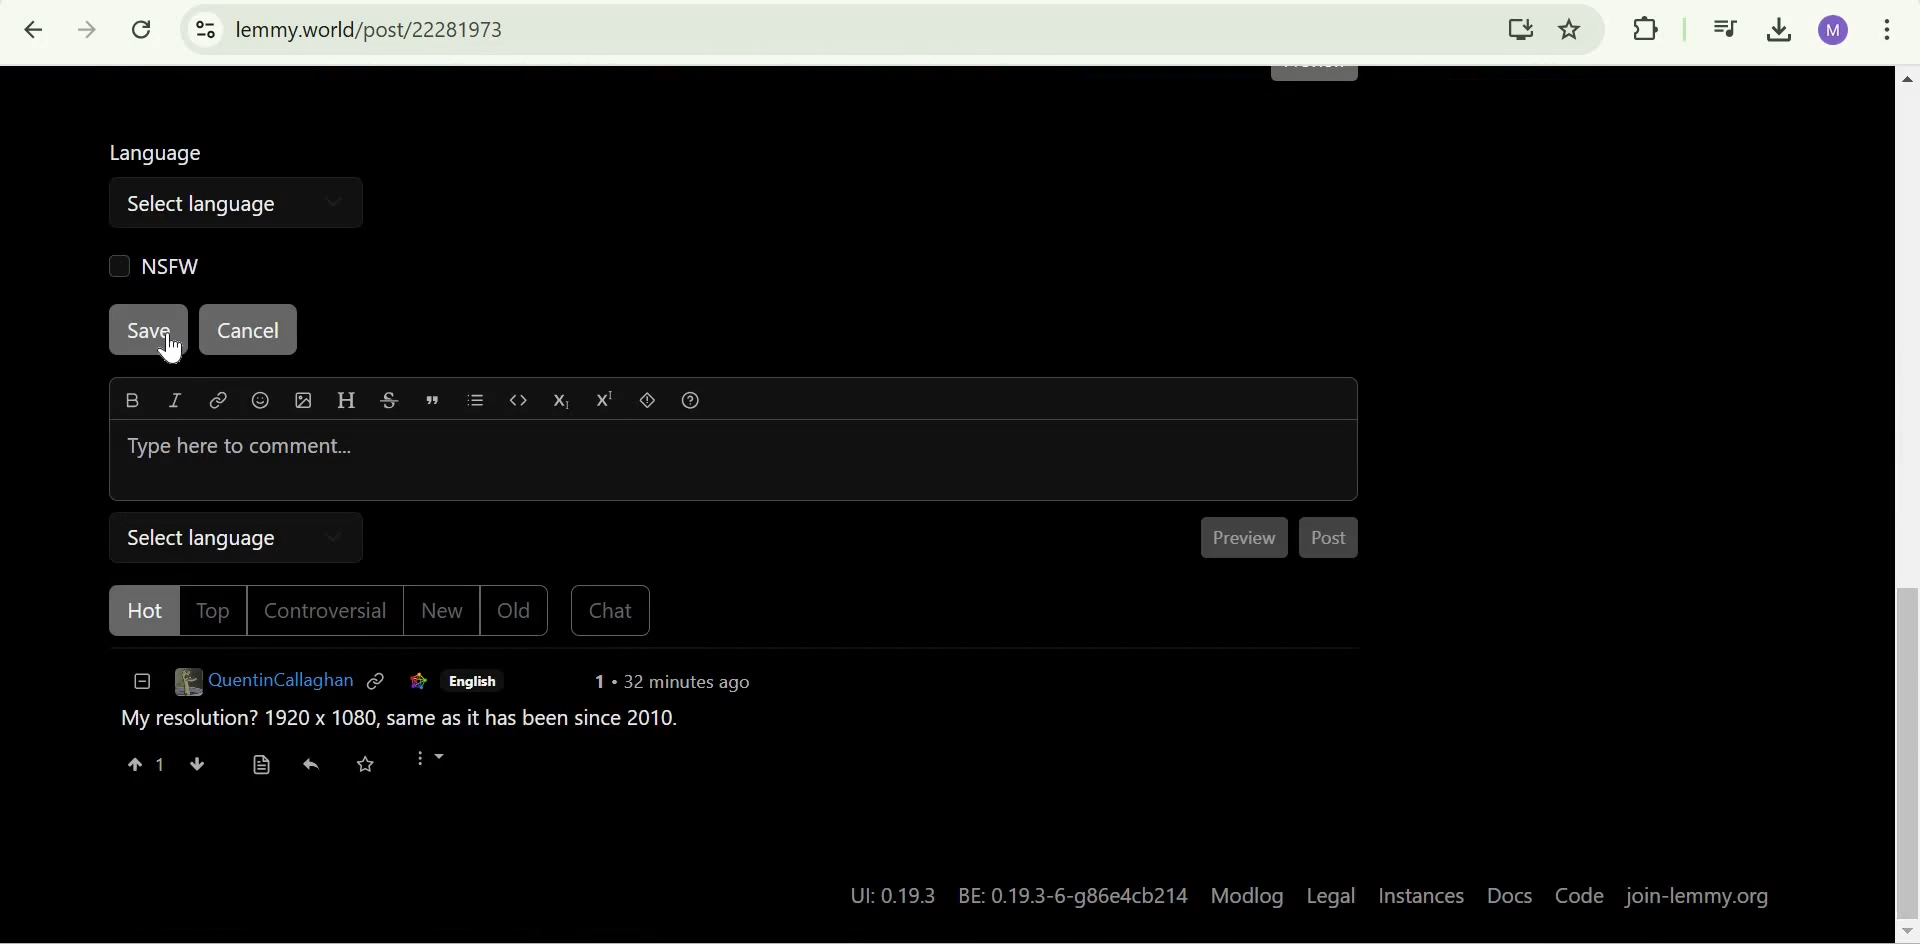 The image size is (1920, 944). Describe the element at coordinates (202, 202) in the screenshot. I see `Select language` at that location.